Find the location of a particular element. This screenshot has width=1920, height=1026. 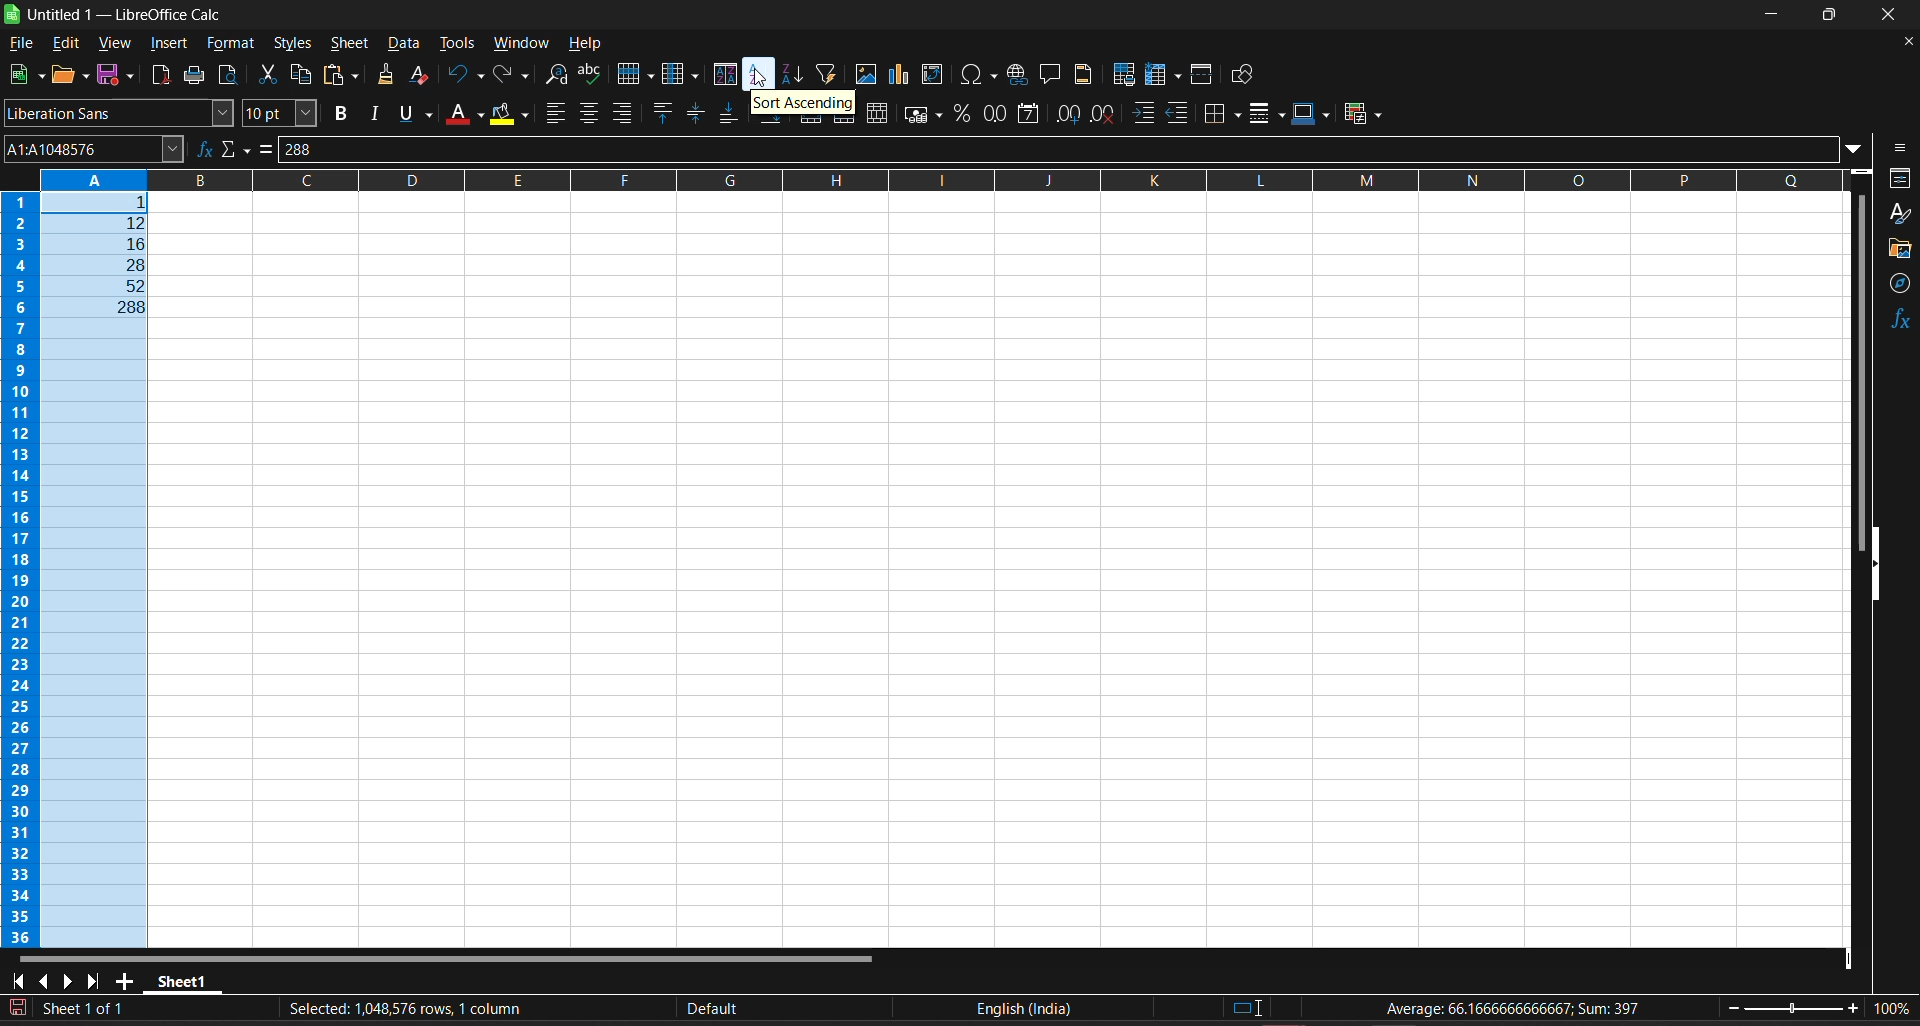

insert or edit pivot table is located at coordinates (933, 75).